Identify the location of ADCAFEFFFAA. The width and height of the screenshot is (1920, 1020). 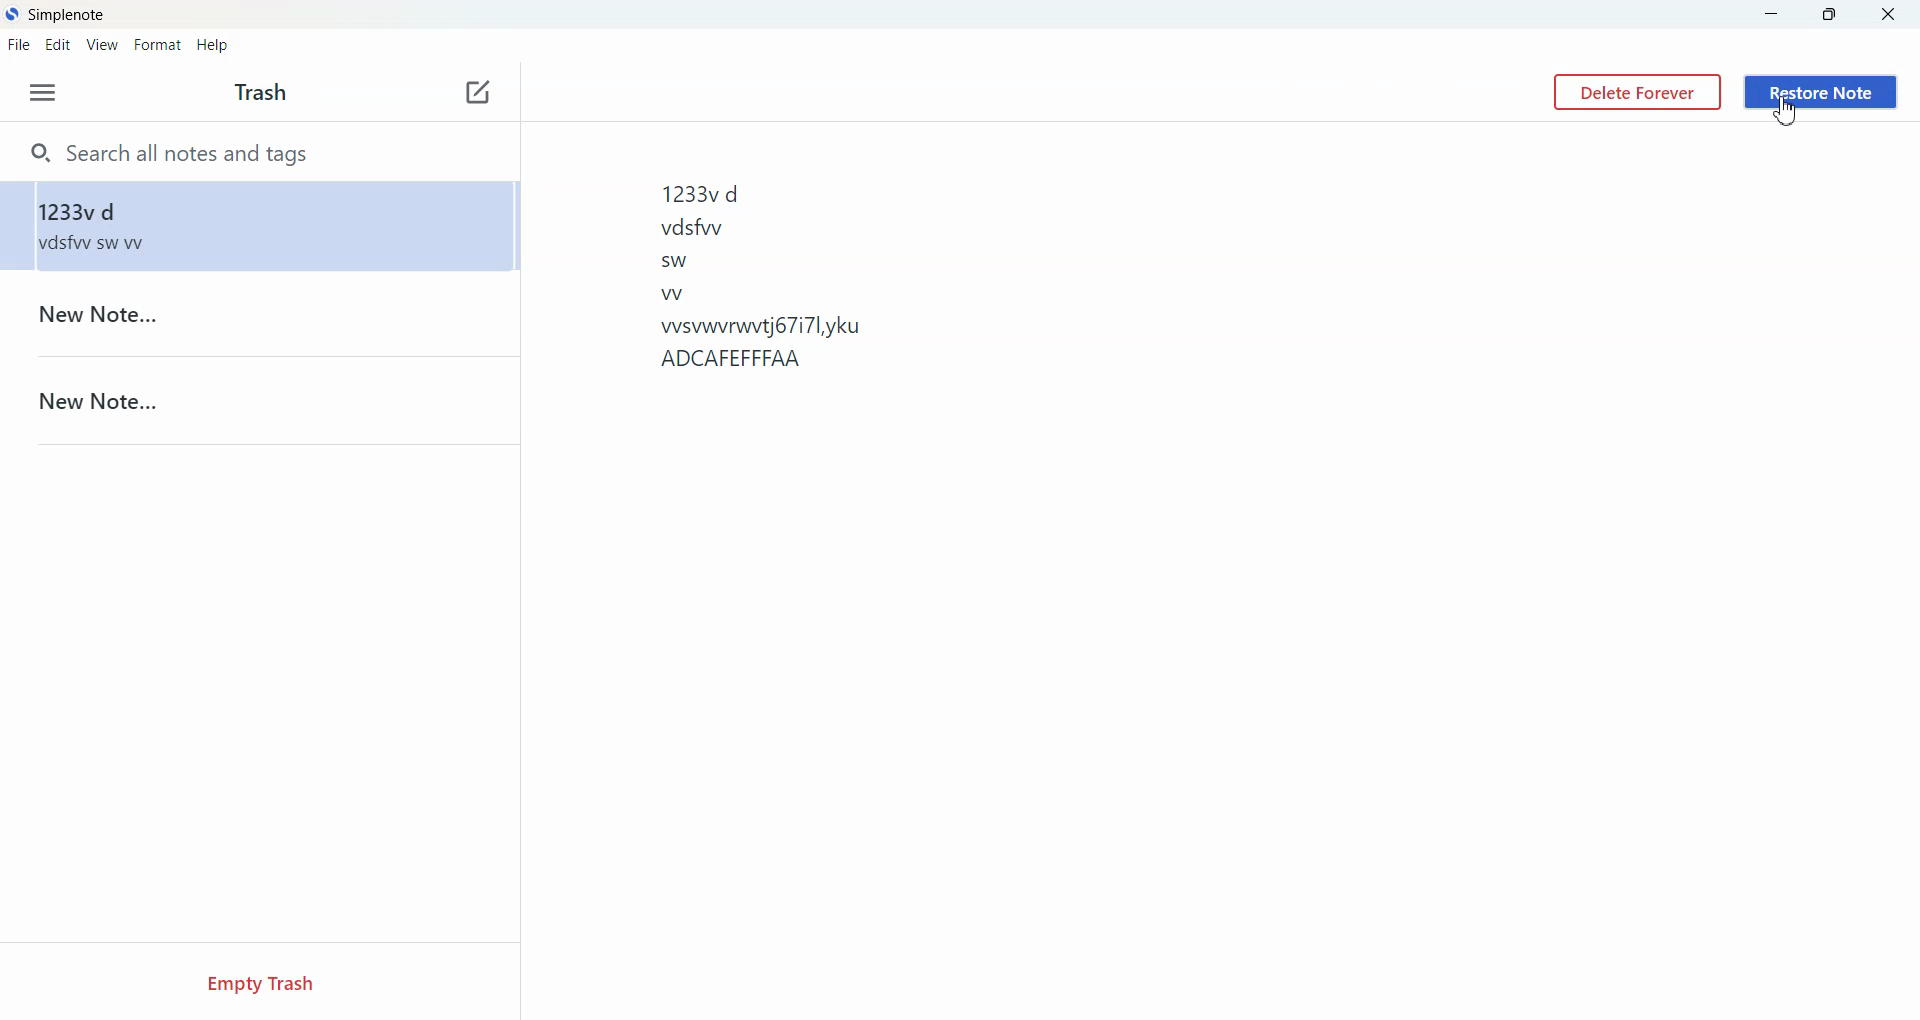
(759, 361).